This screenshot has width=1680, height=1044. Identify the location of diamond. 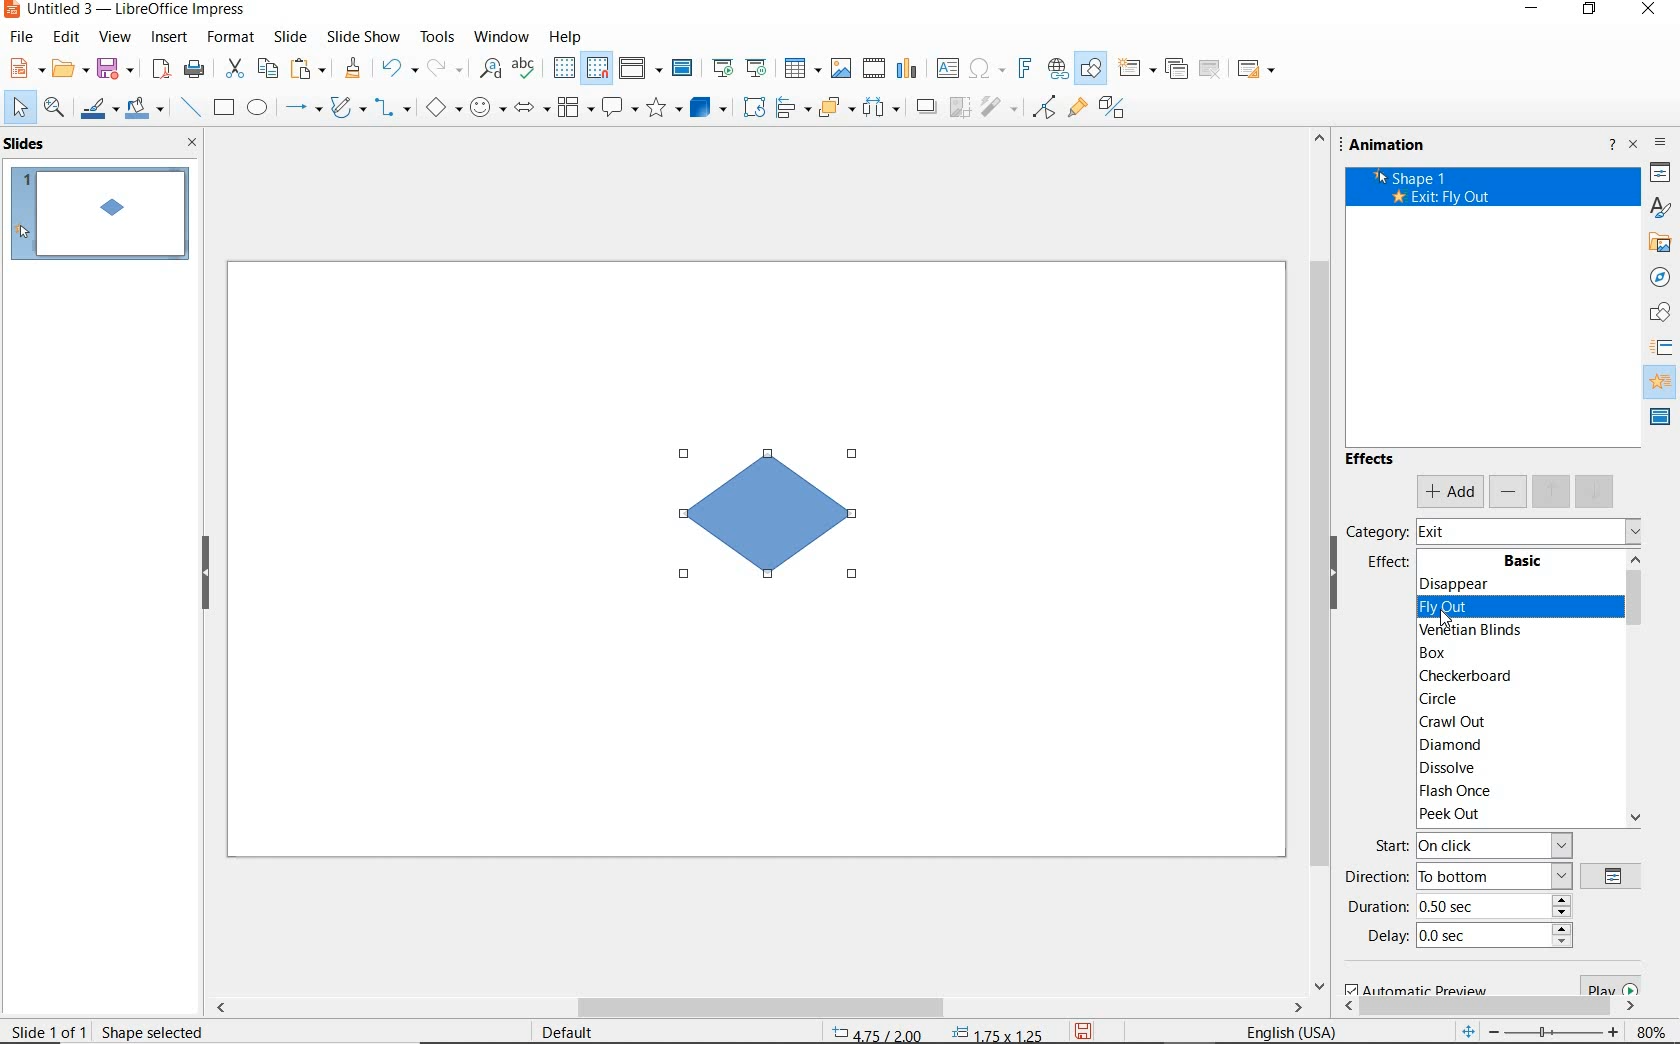
(1513, 746).